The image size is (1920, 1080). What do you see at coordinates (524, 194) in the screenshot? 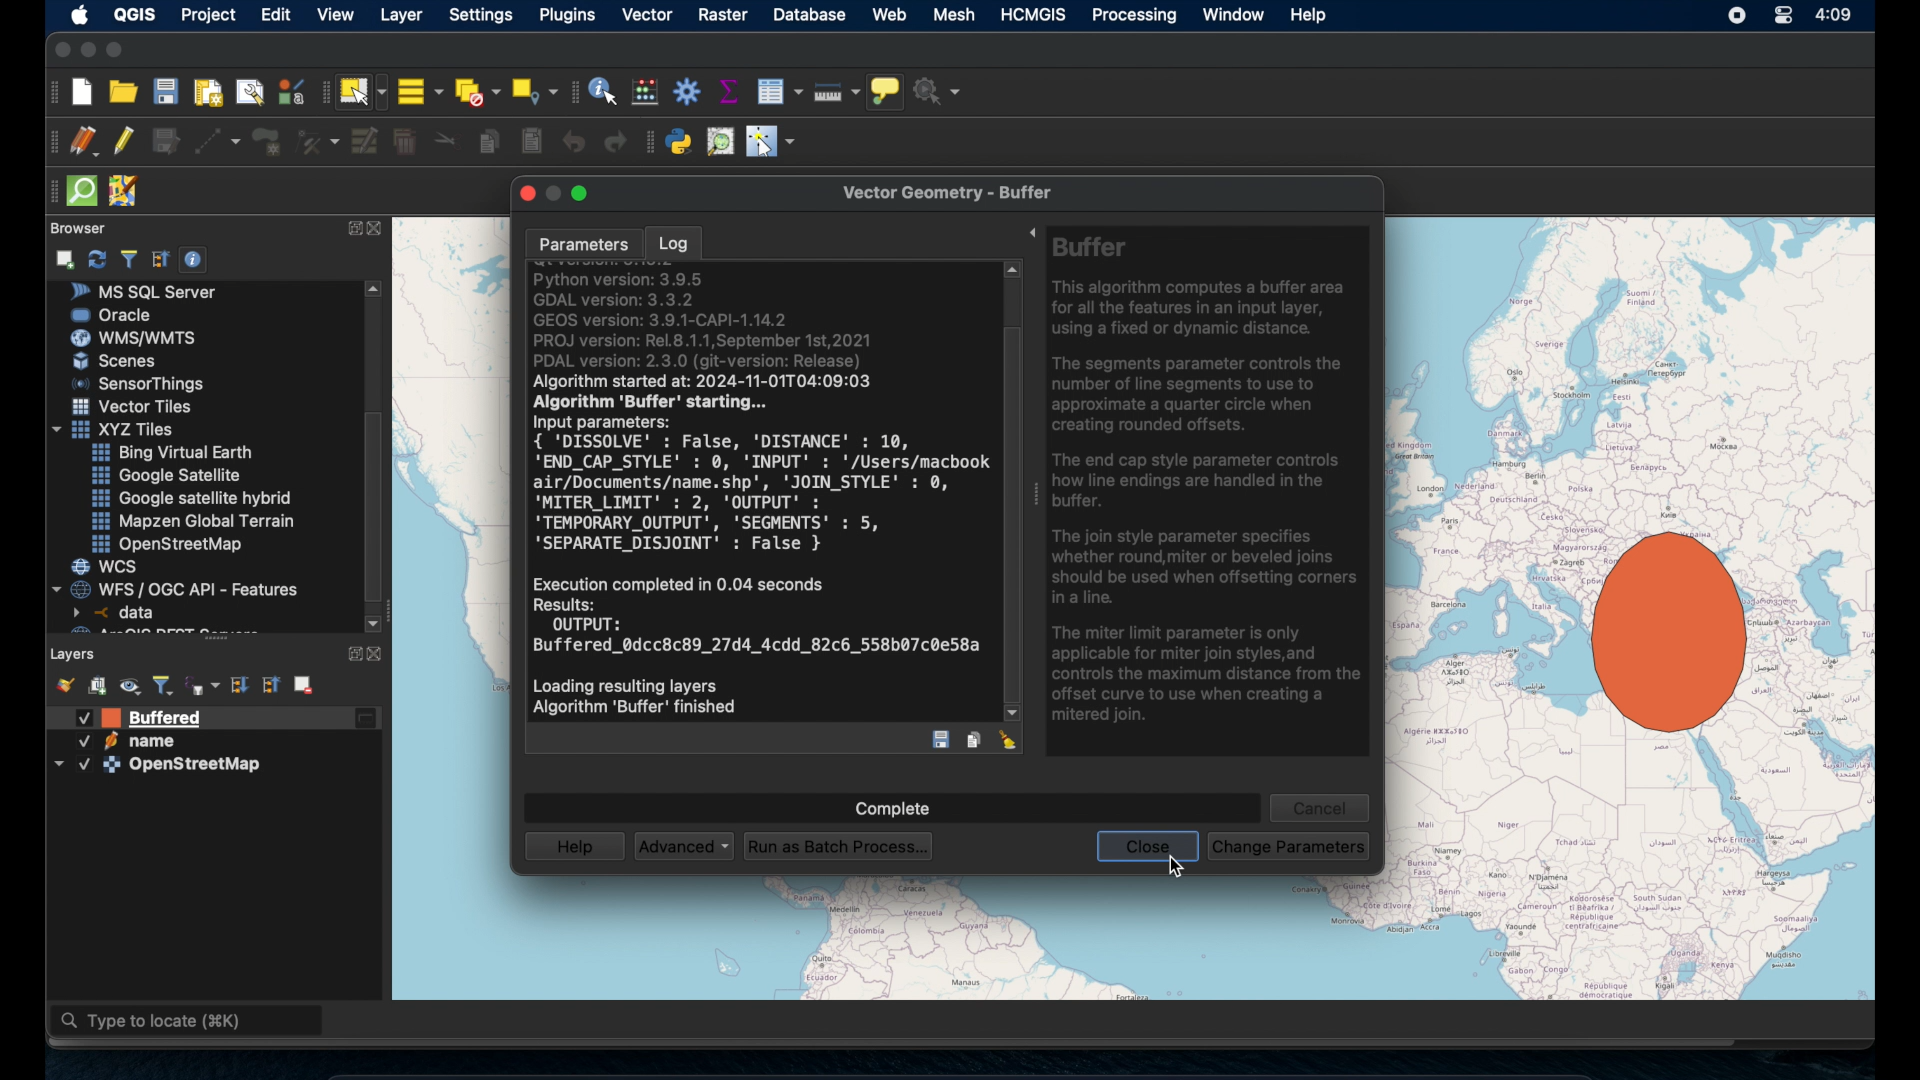
I see `close` at bounding box center [524, 194].